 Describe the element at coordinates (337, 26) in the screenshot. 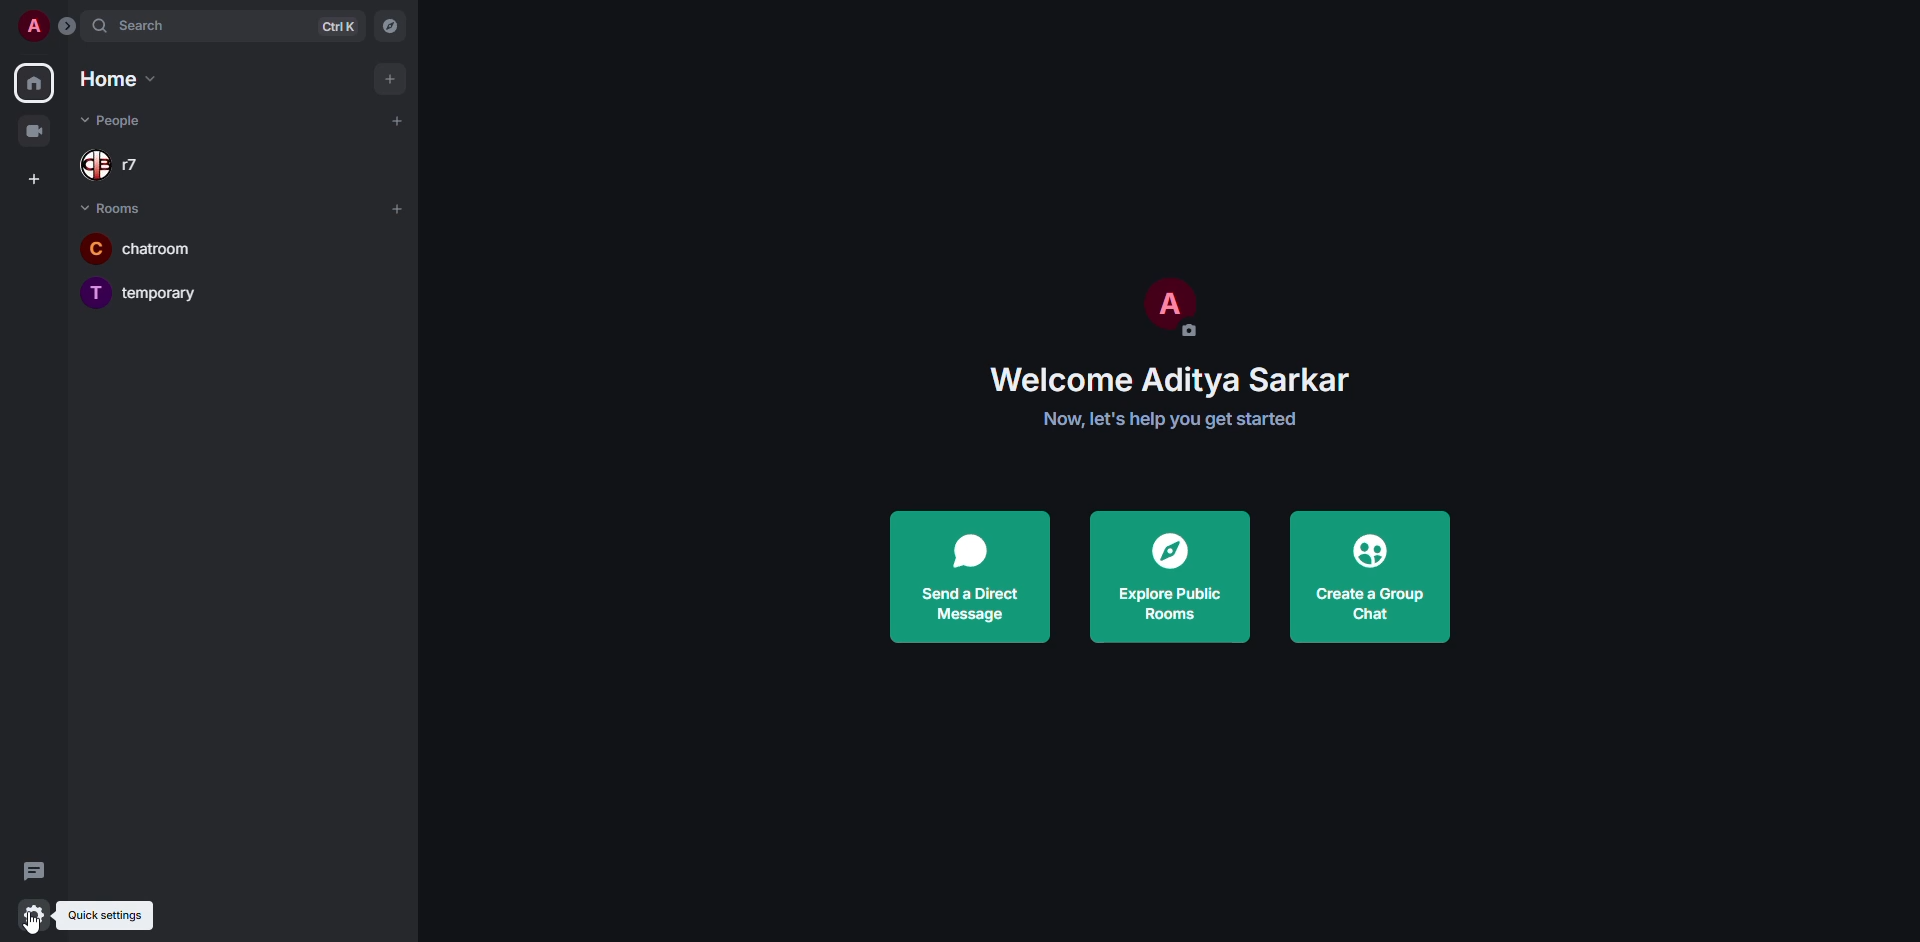

I see `ctrl K` at that location.